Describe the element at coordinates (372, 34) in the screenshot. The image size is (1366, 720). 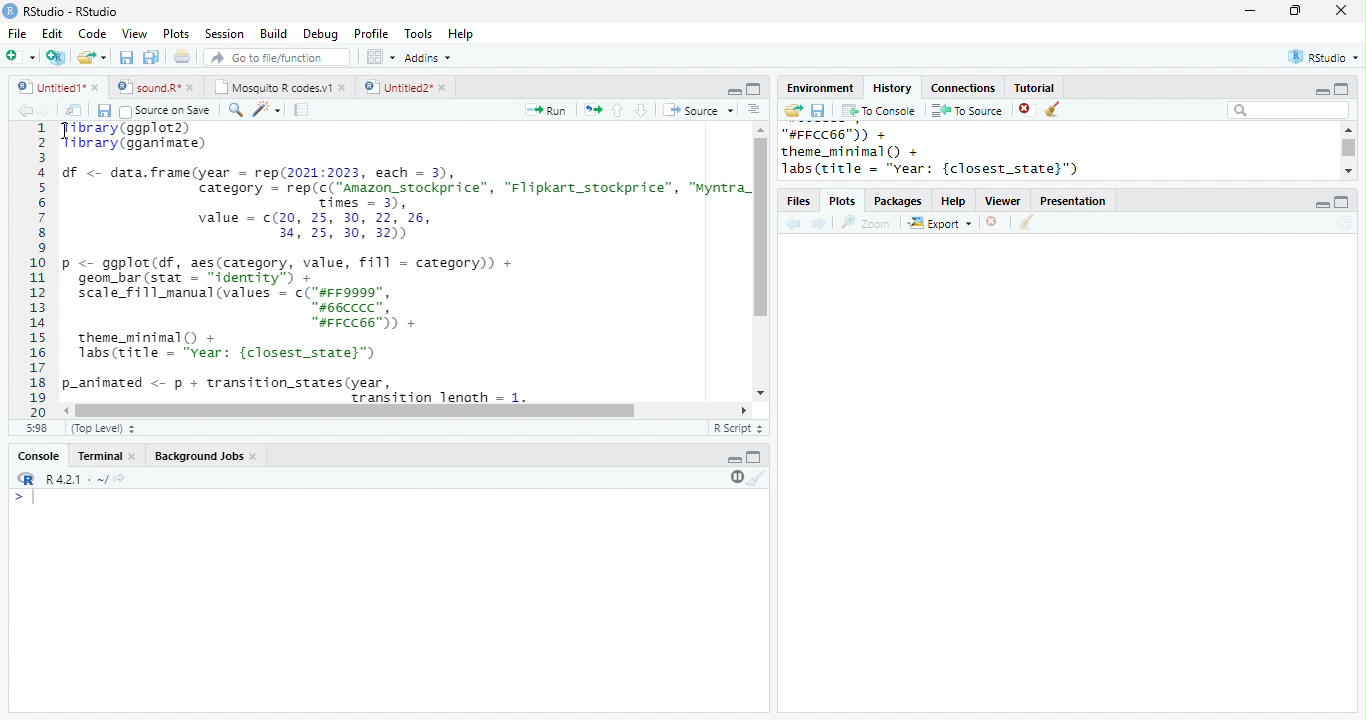
I see `Profile` at that location.